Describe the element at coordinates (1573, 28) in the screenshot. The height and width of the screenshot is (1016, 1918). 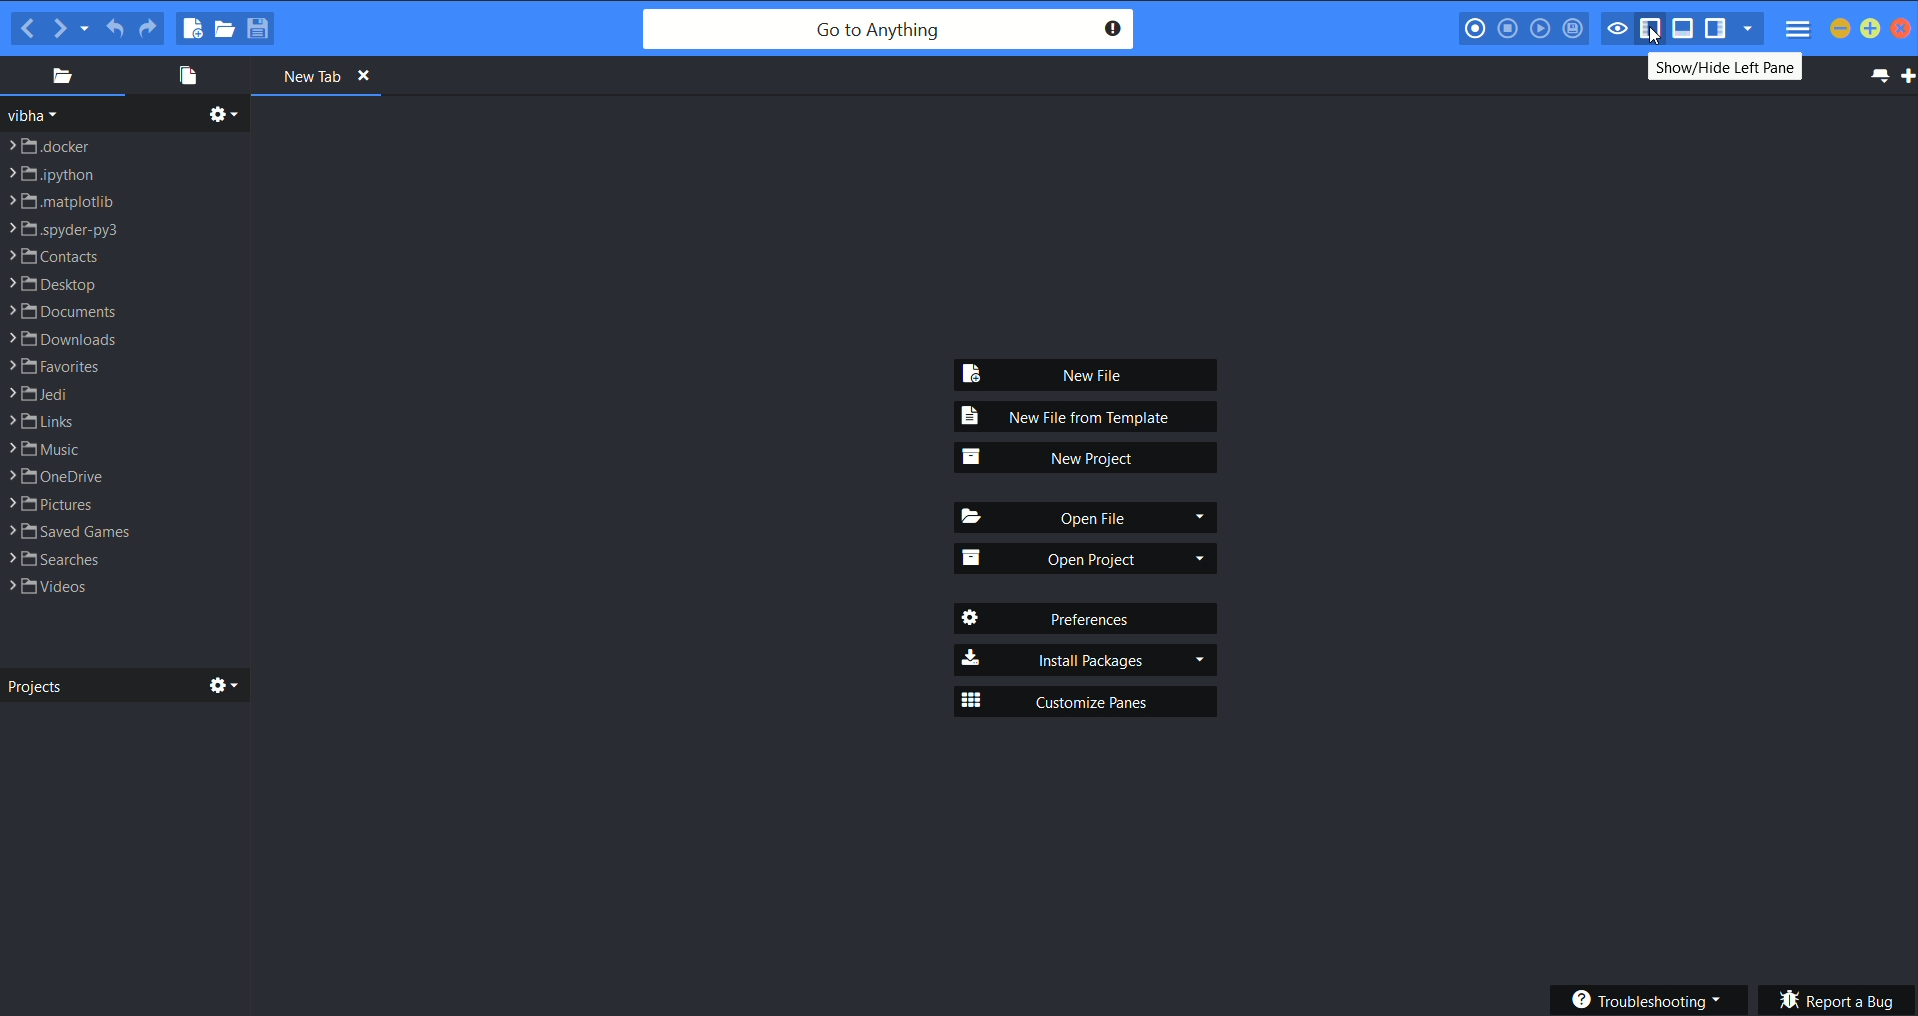
I see `save macro to toolbox` at that location.